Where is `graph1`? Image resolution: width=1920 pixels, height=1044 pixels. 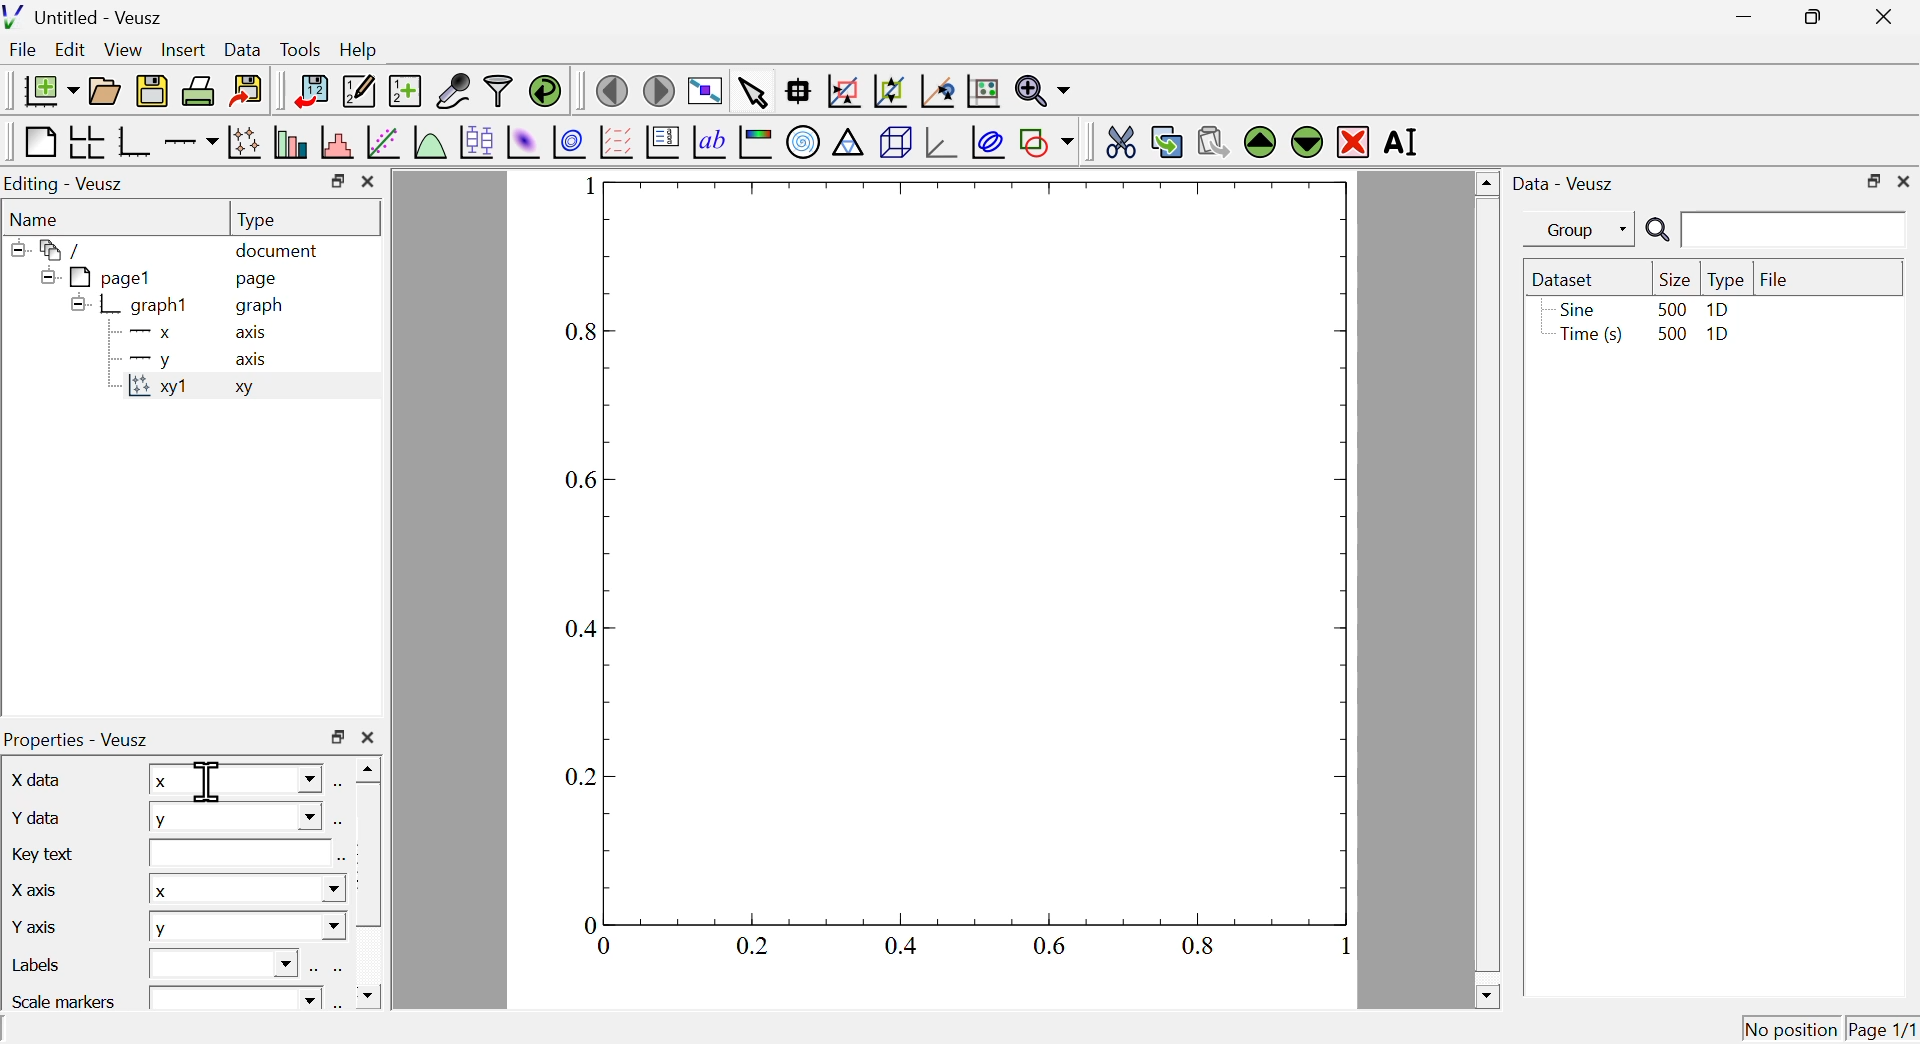 graph1 is located at coordinates (133, 306).